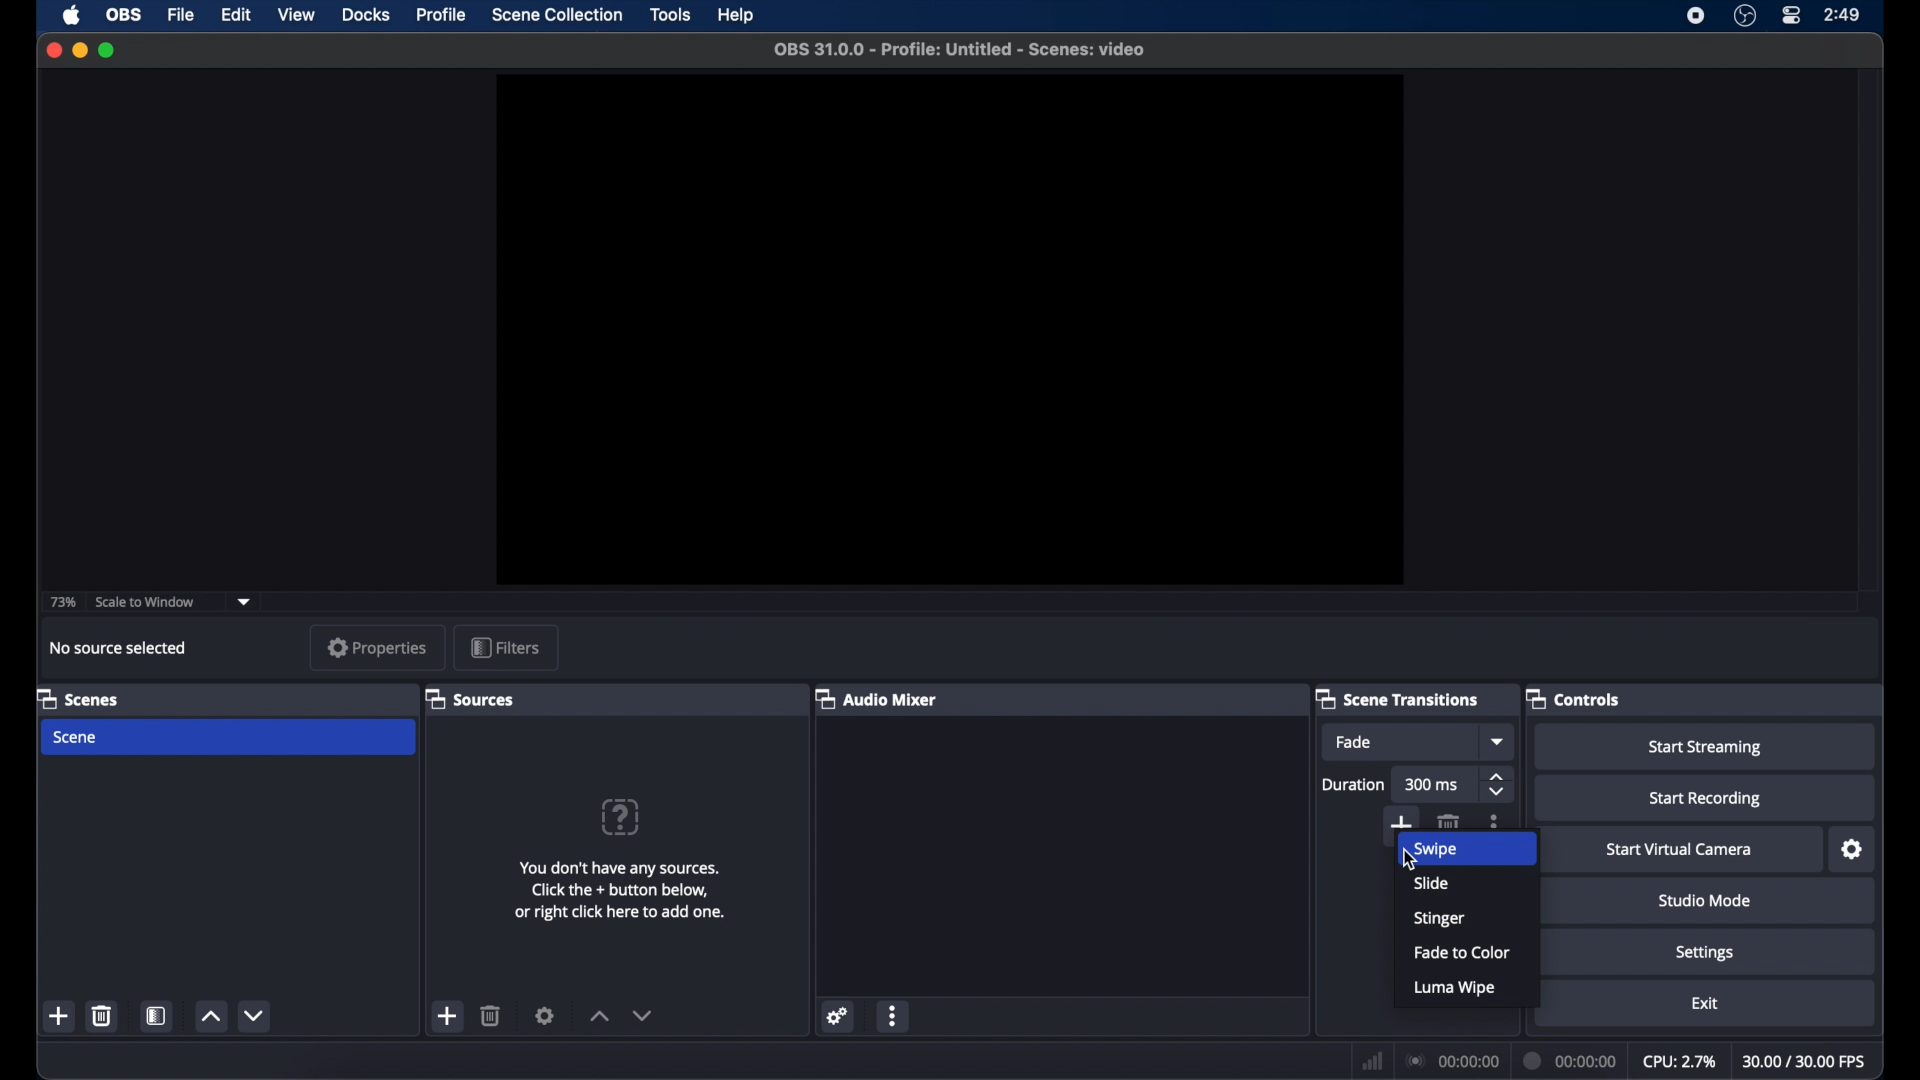  I want to click on cpu, so click(1678, 1062).